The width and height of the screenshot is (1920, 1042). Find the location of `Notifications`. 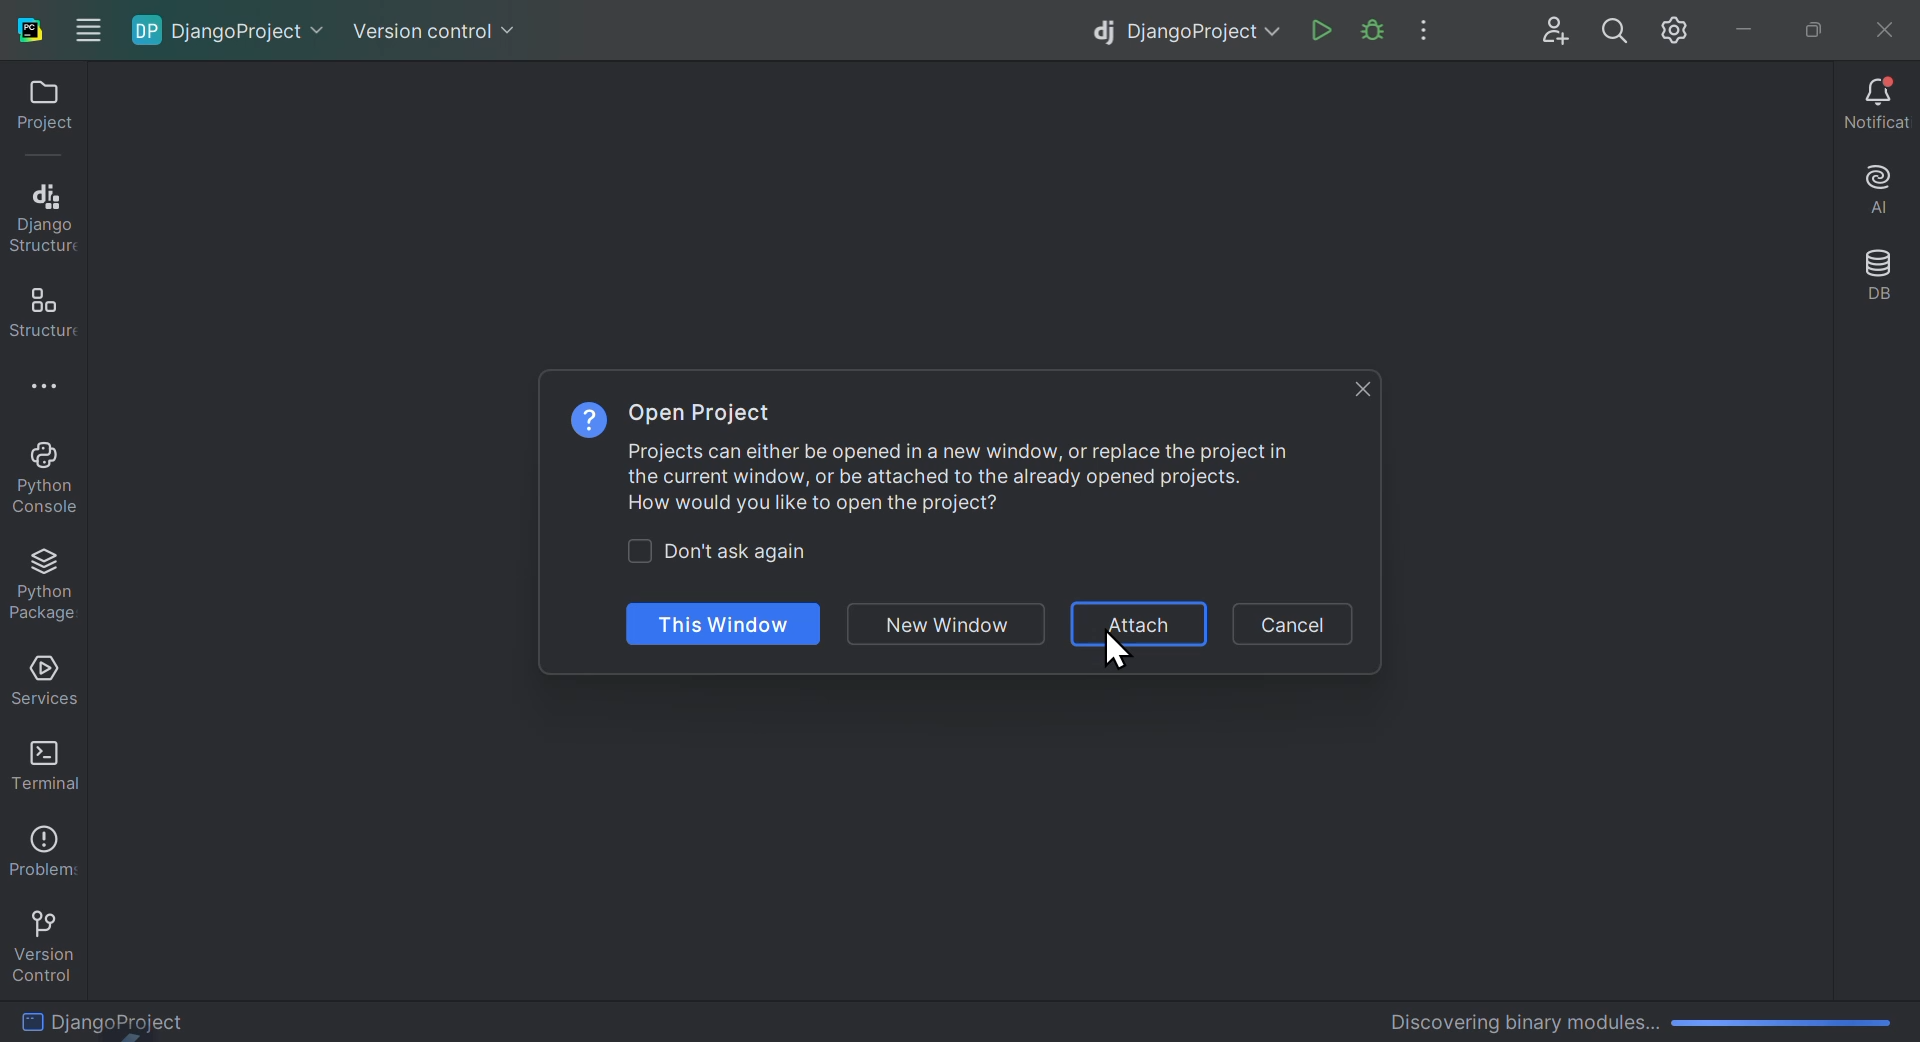

Notifications is located at coordinates (1877, 106).